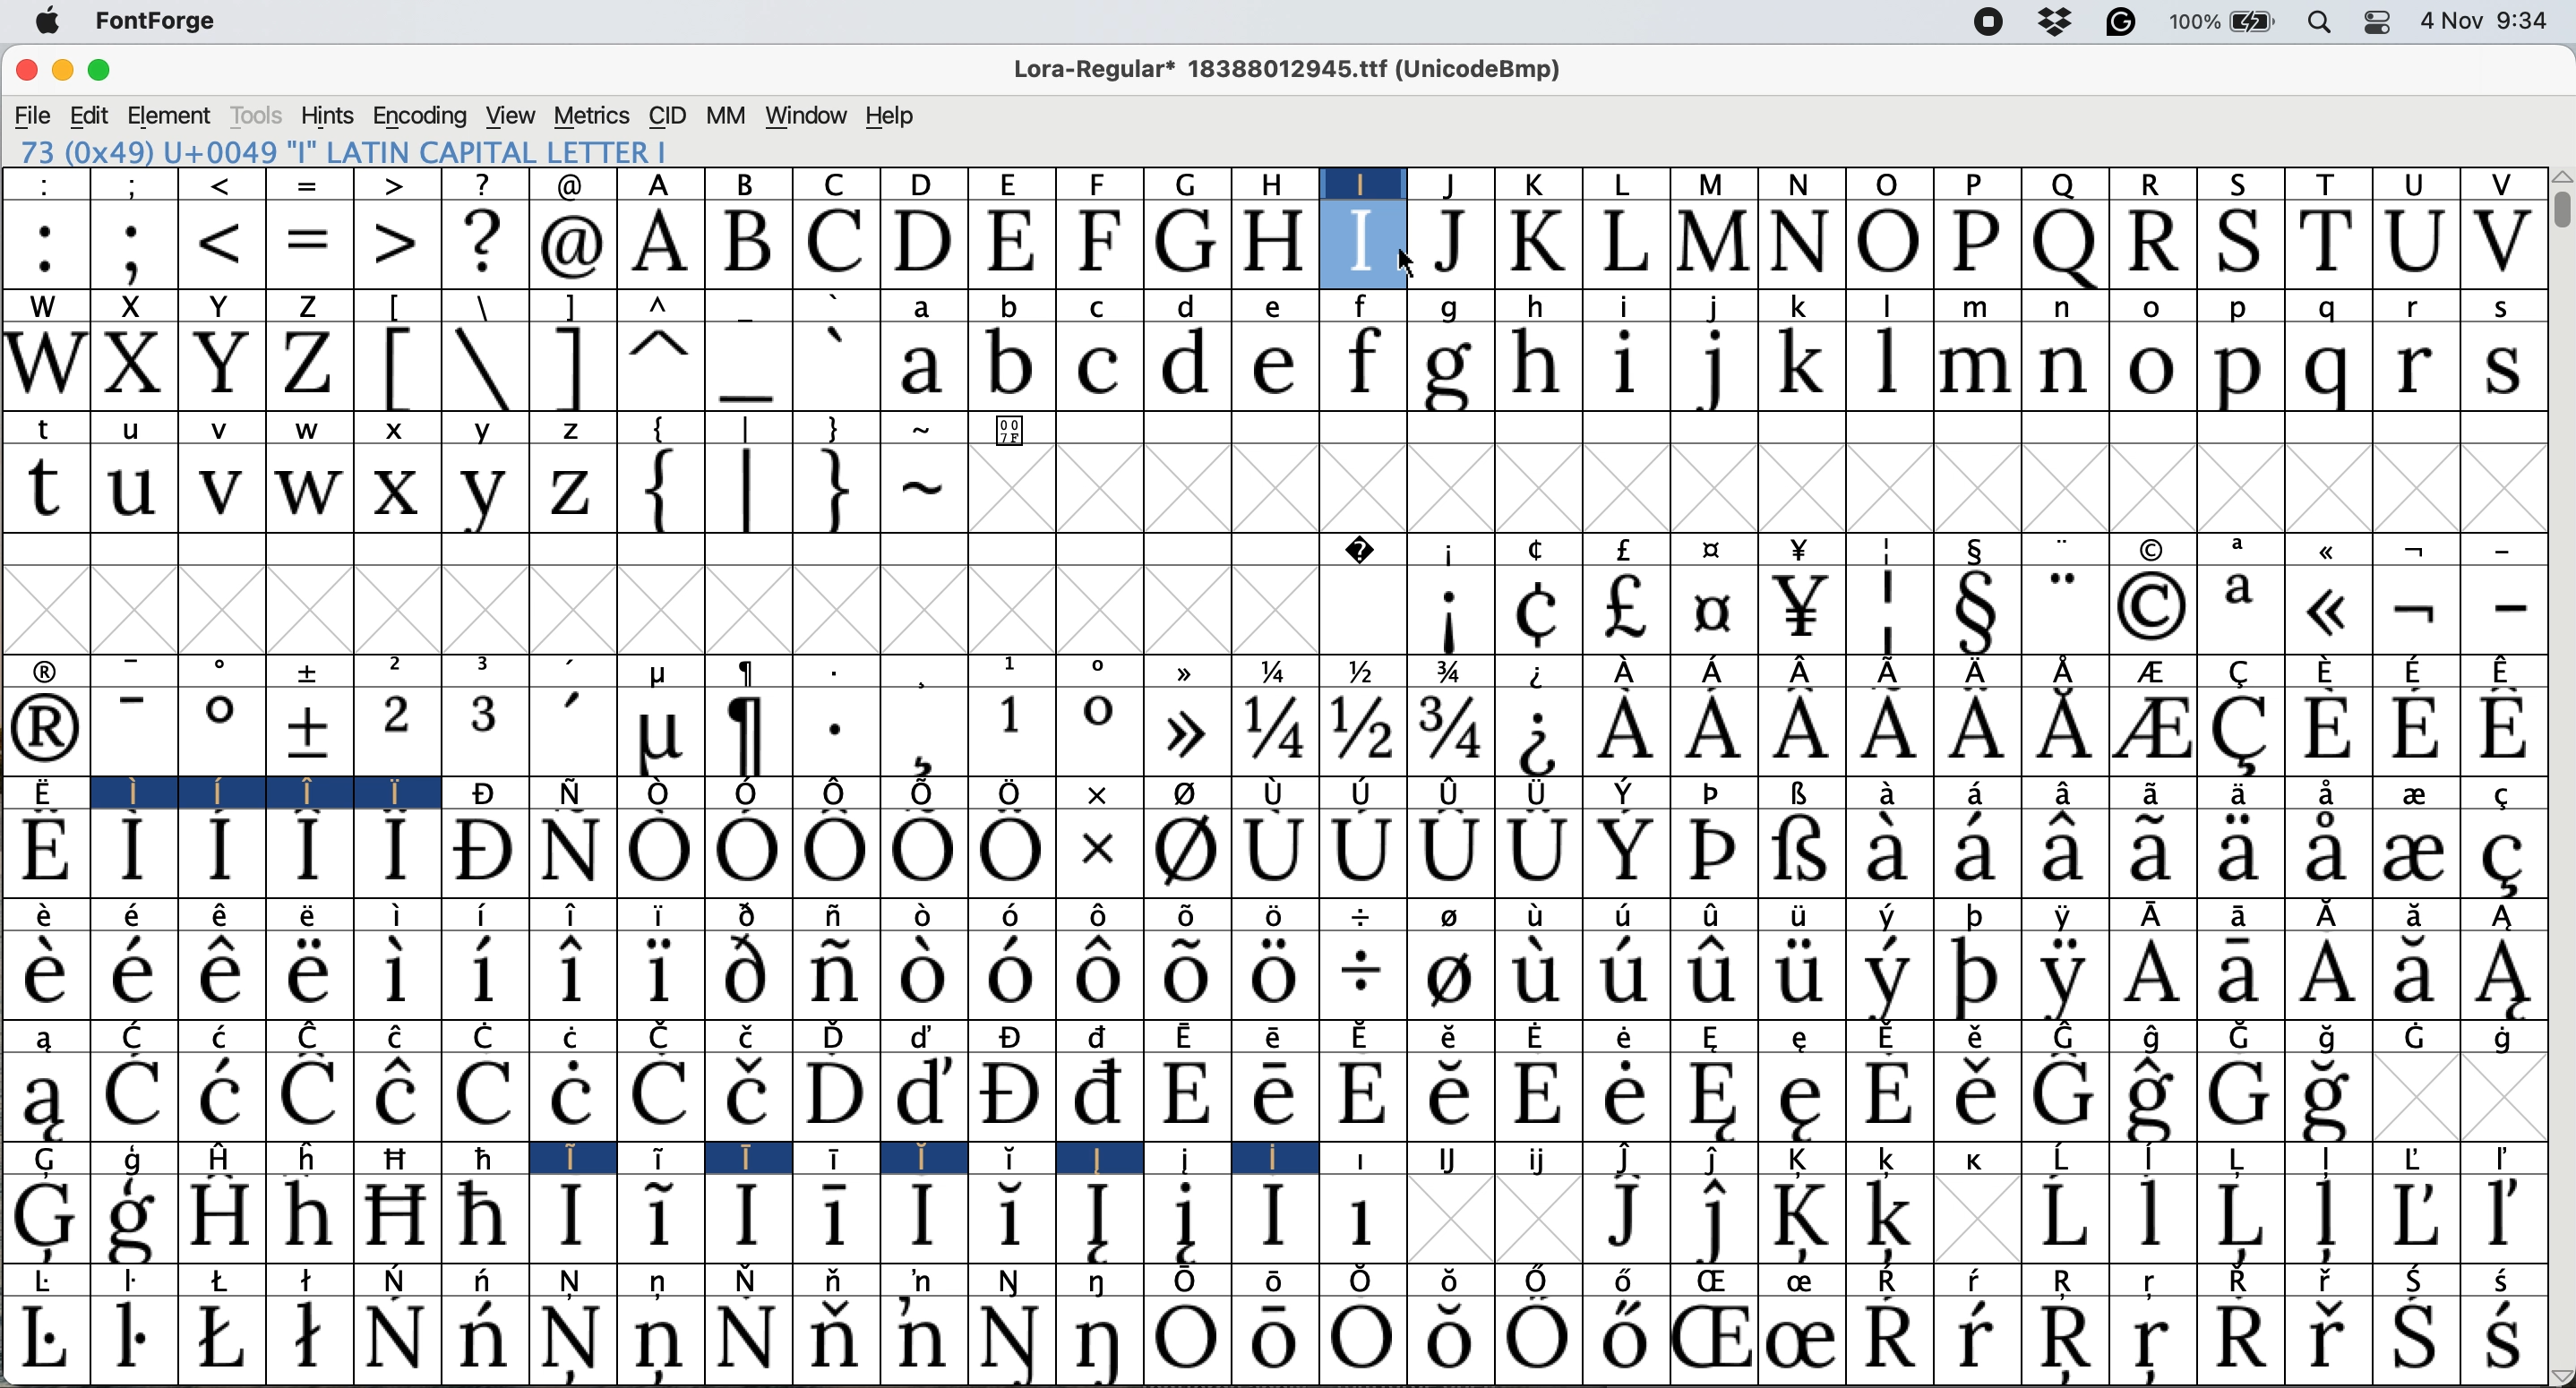 The width and height of the screenshot is (2576, 1388). I want to click on ^, so click(657, 368).